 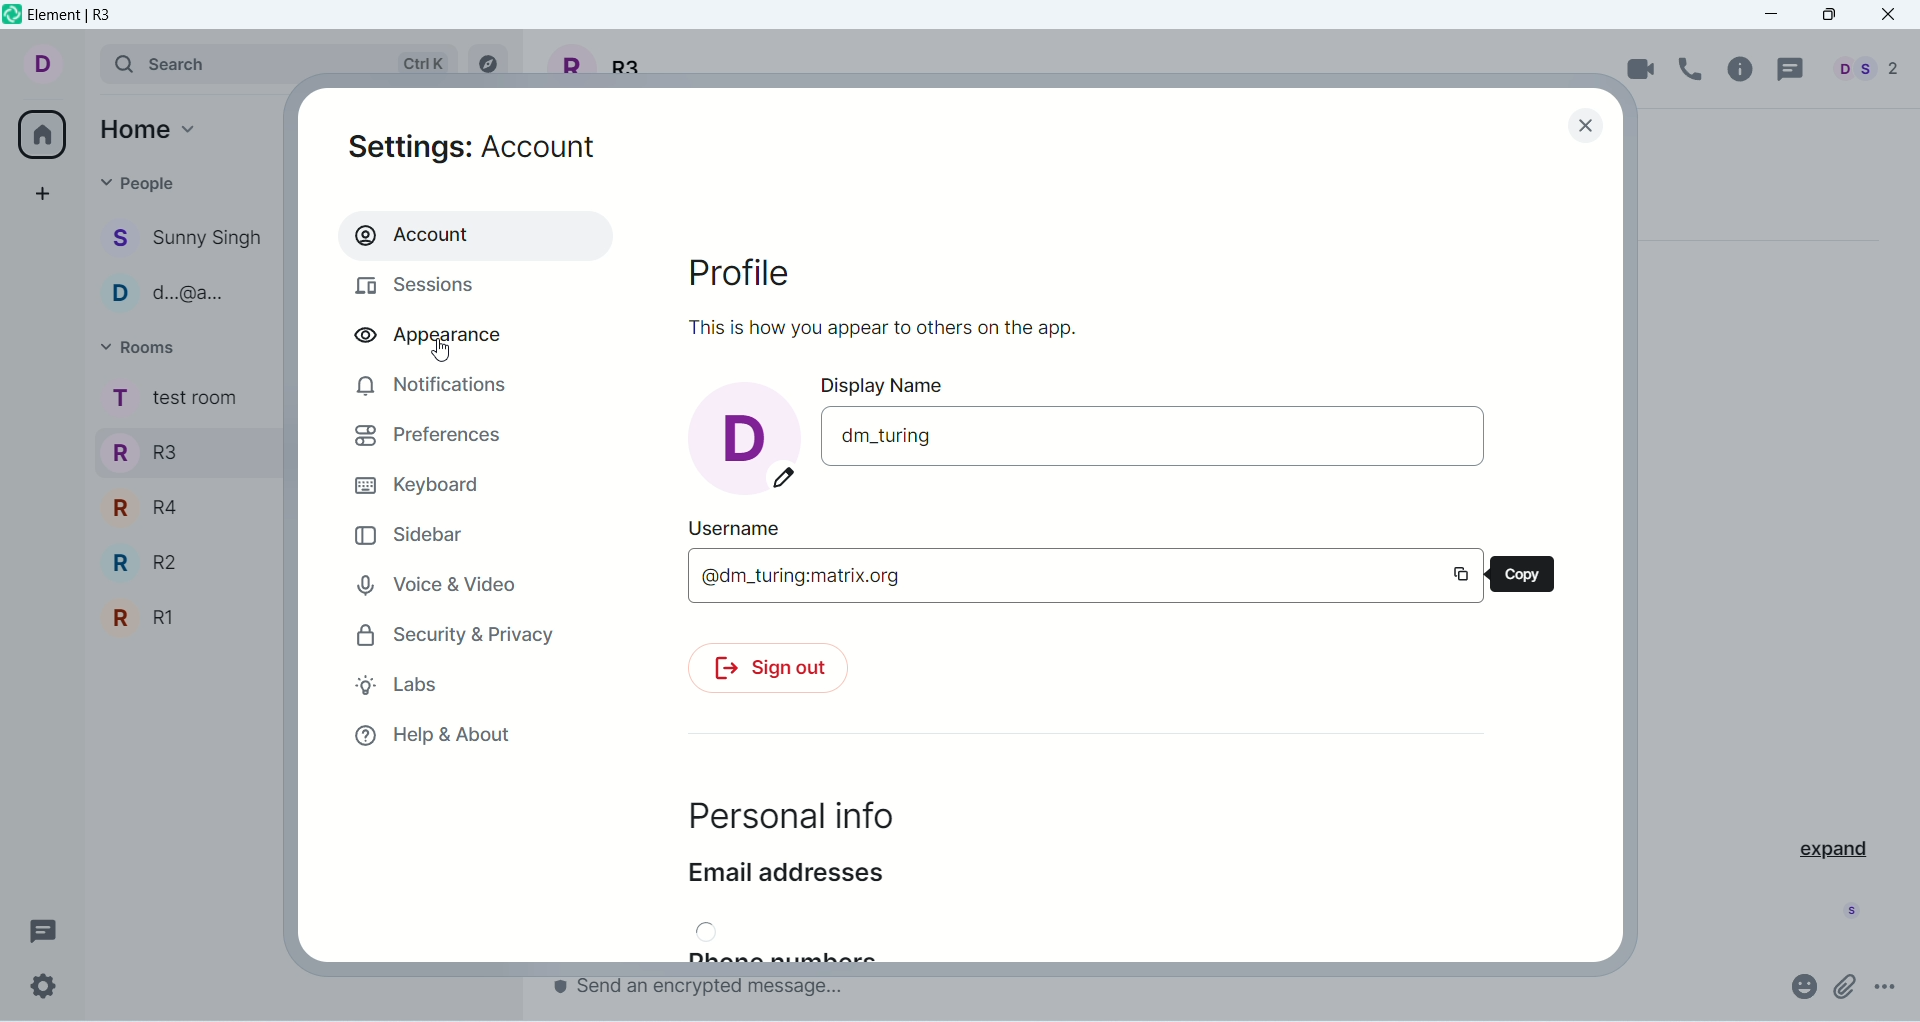 I want to click on R1, so click(x=184, y=620).